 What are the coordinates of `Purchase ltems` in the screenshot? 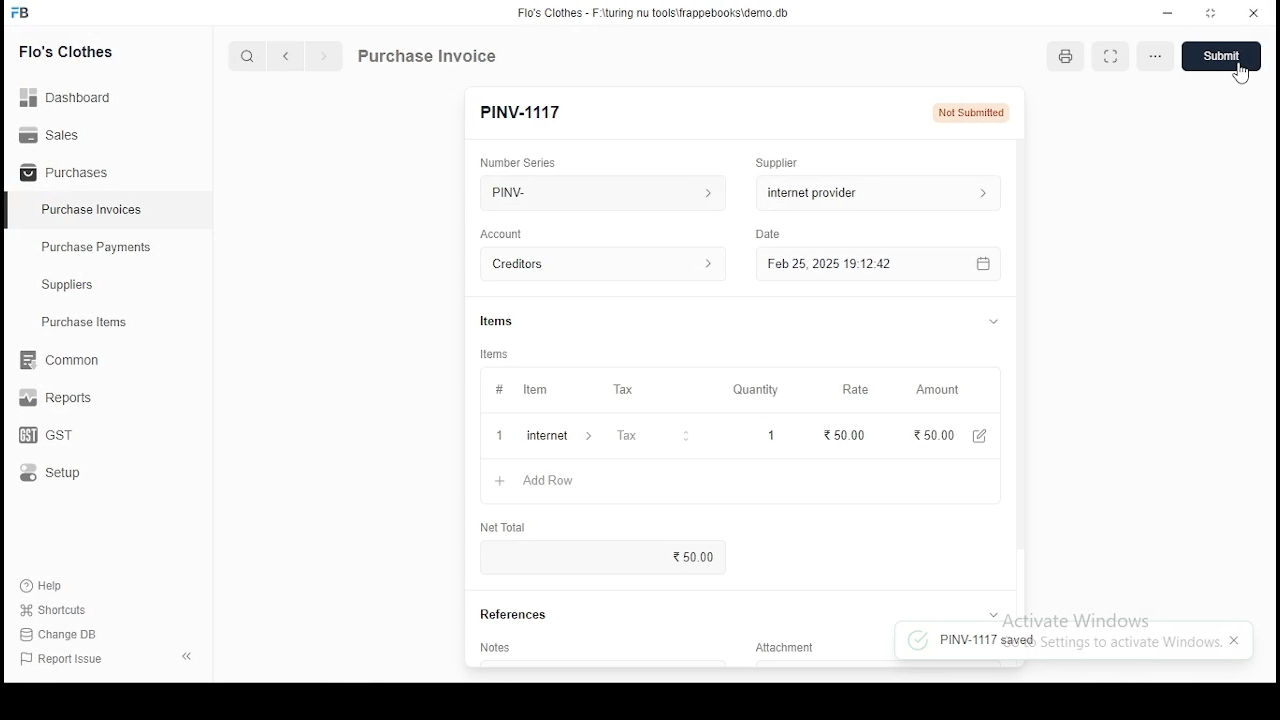 It's located at (75, 323).